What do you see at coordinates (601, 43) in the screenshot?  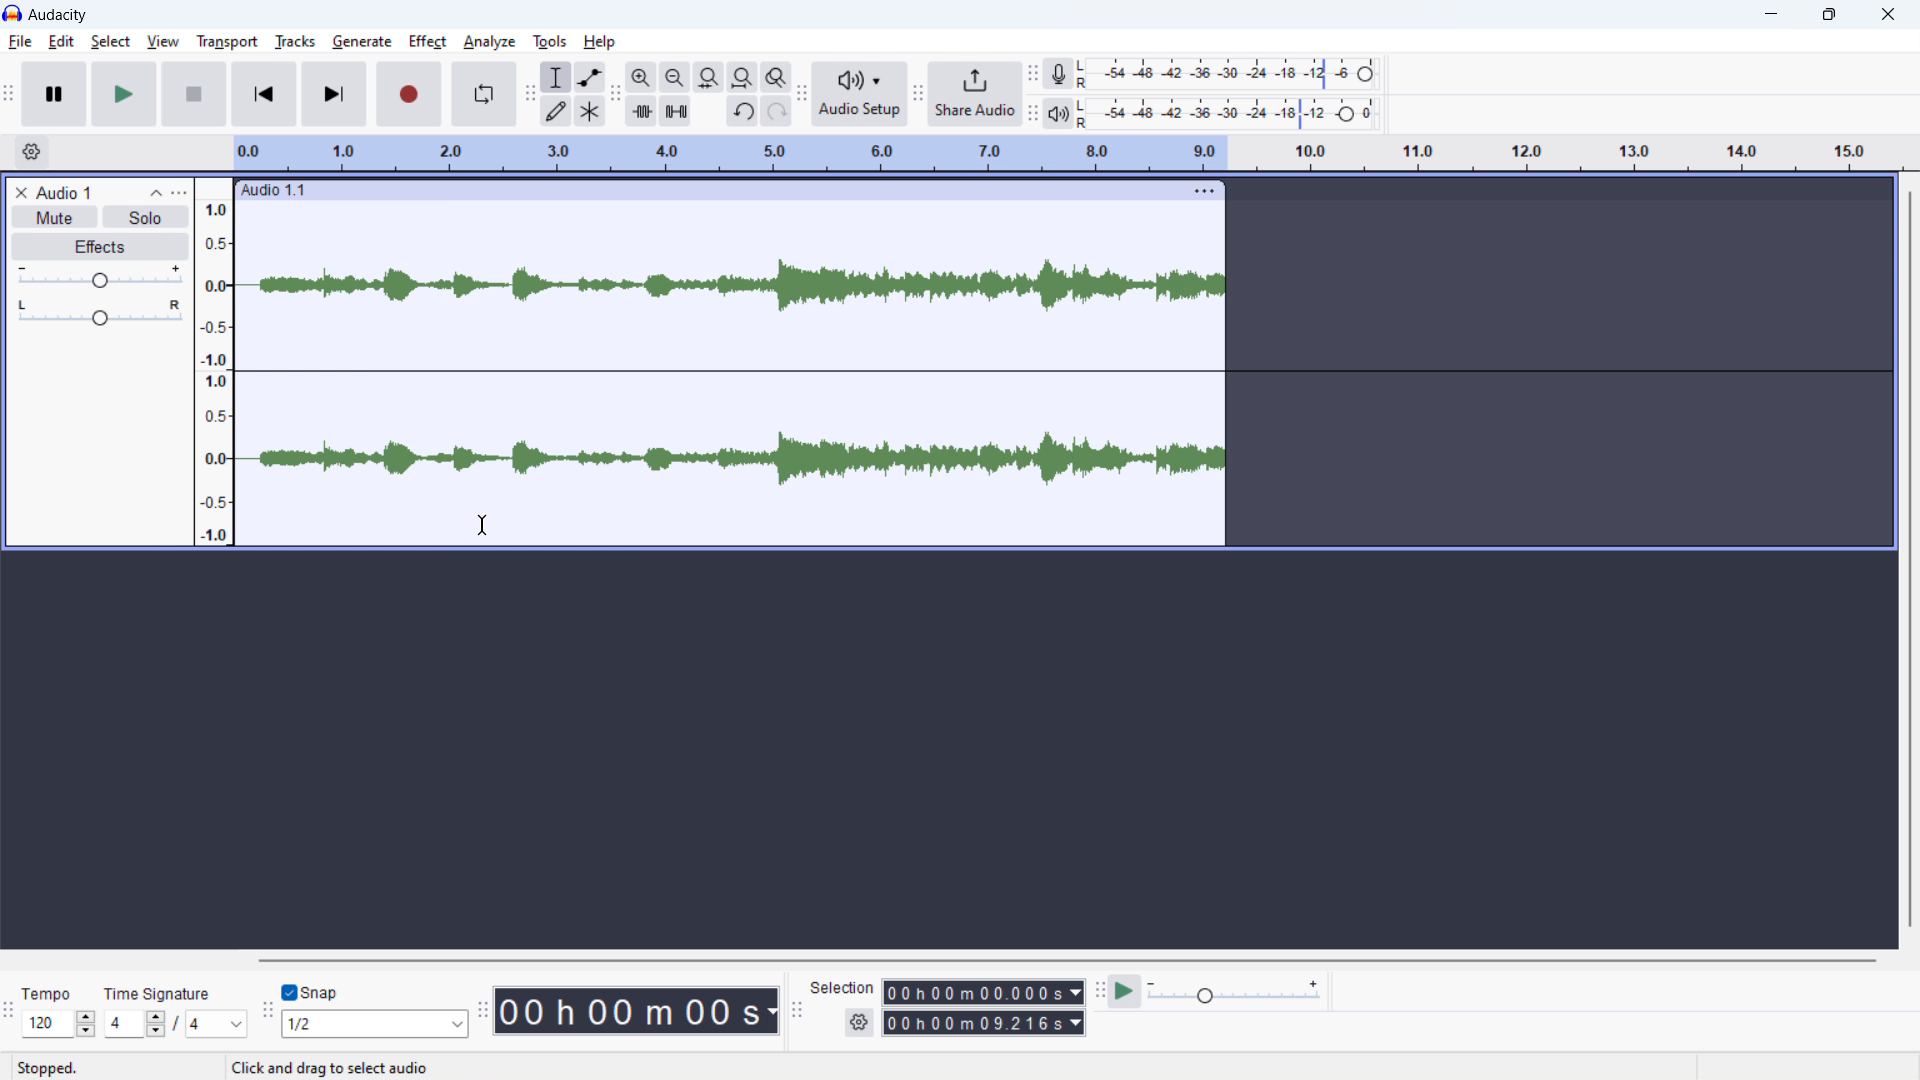 I see `help` at bounding box center [601, 43].